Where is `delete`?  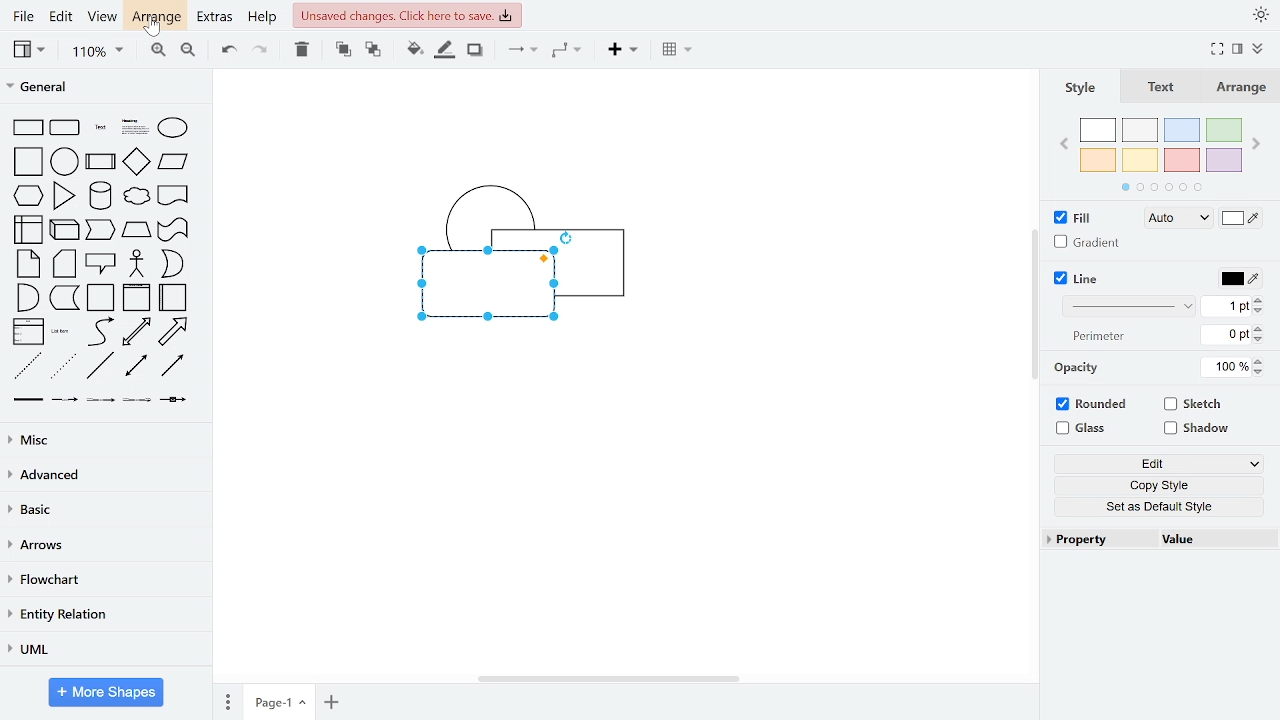
delete is located at coordinates (302, 53).